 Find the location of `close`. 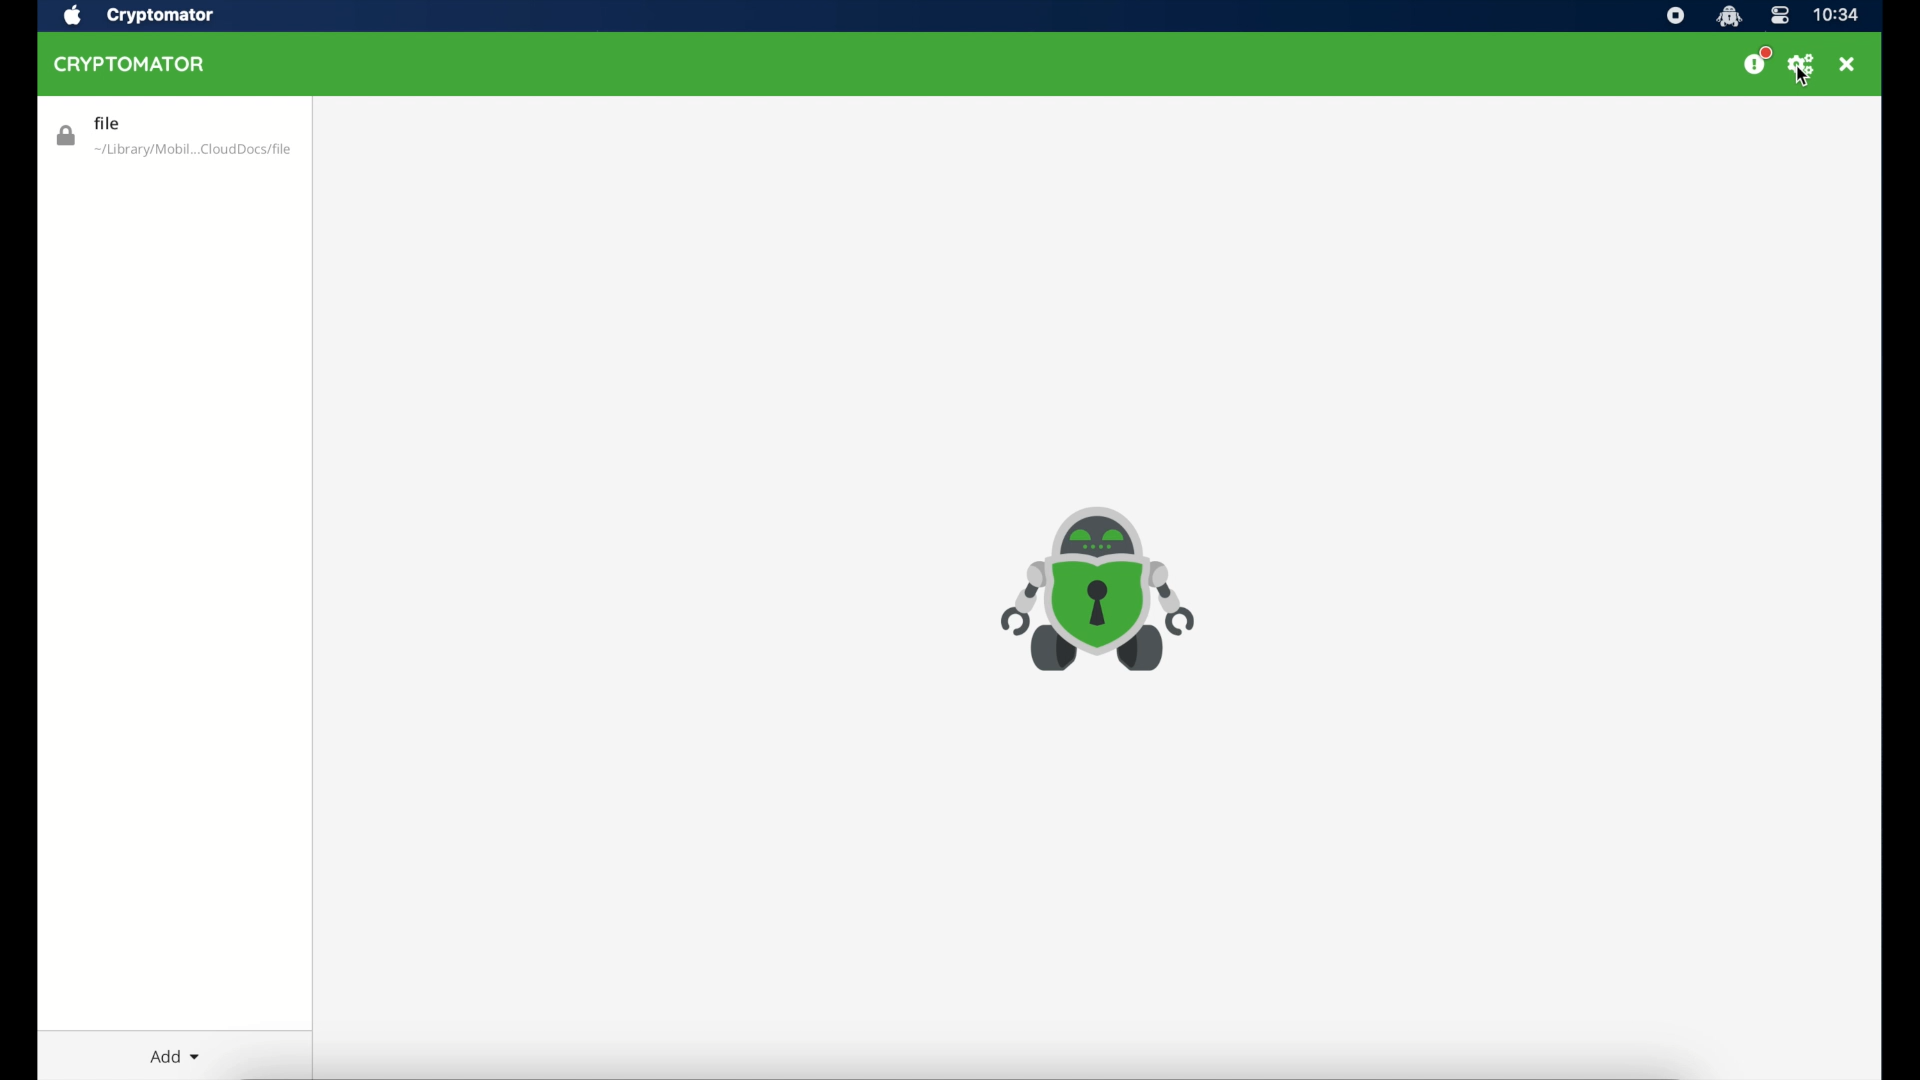

close is located at coordinates (1849, 63).